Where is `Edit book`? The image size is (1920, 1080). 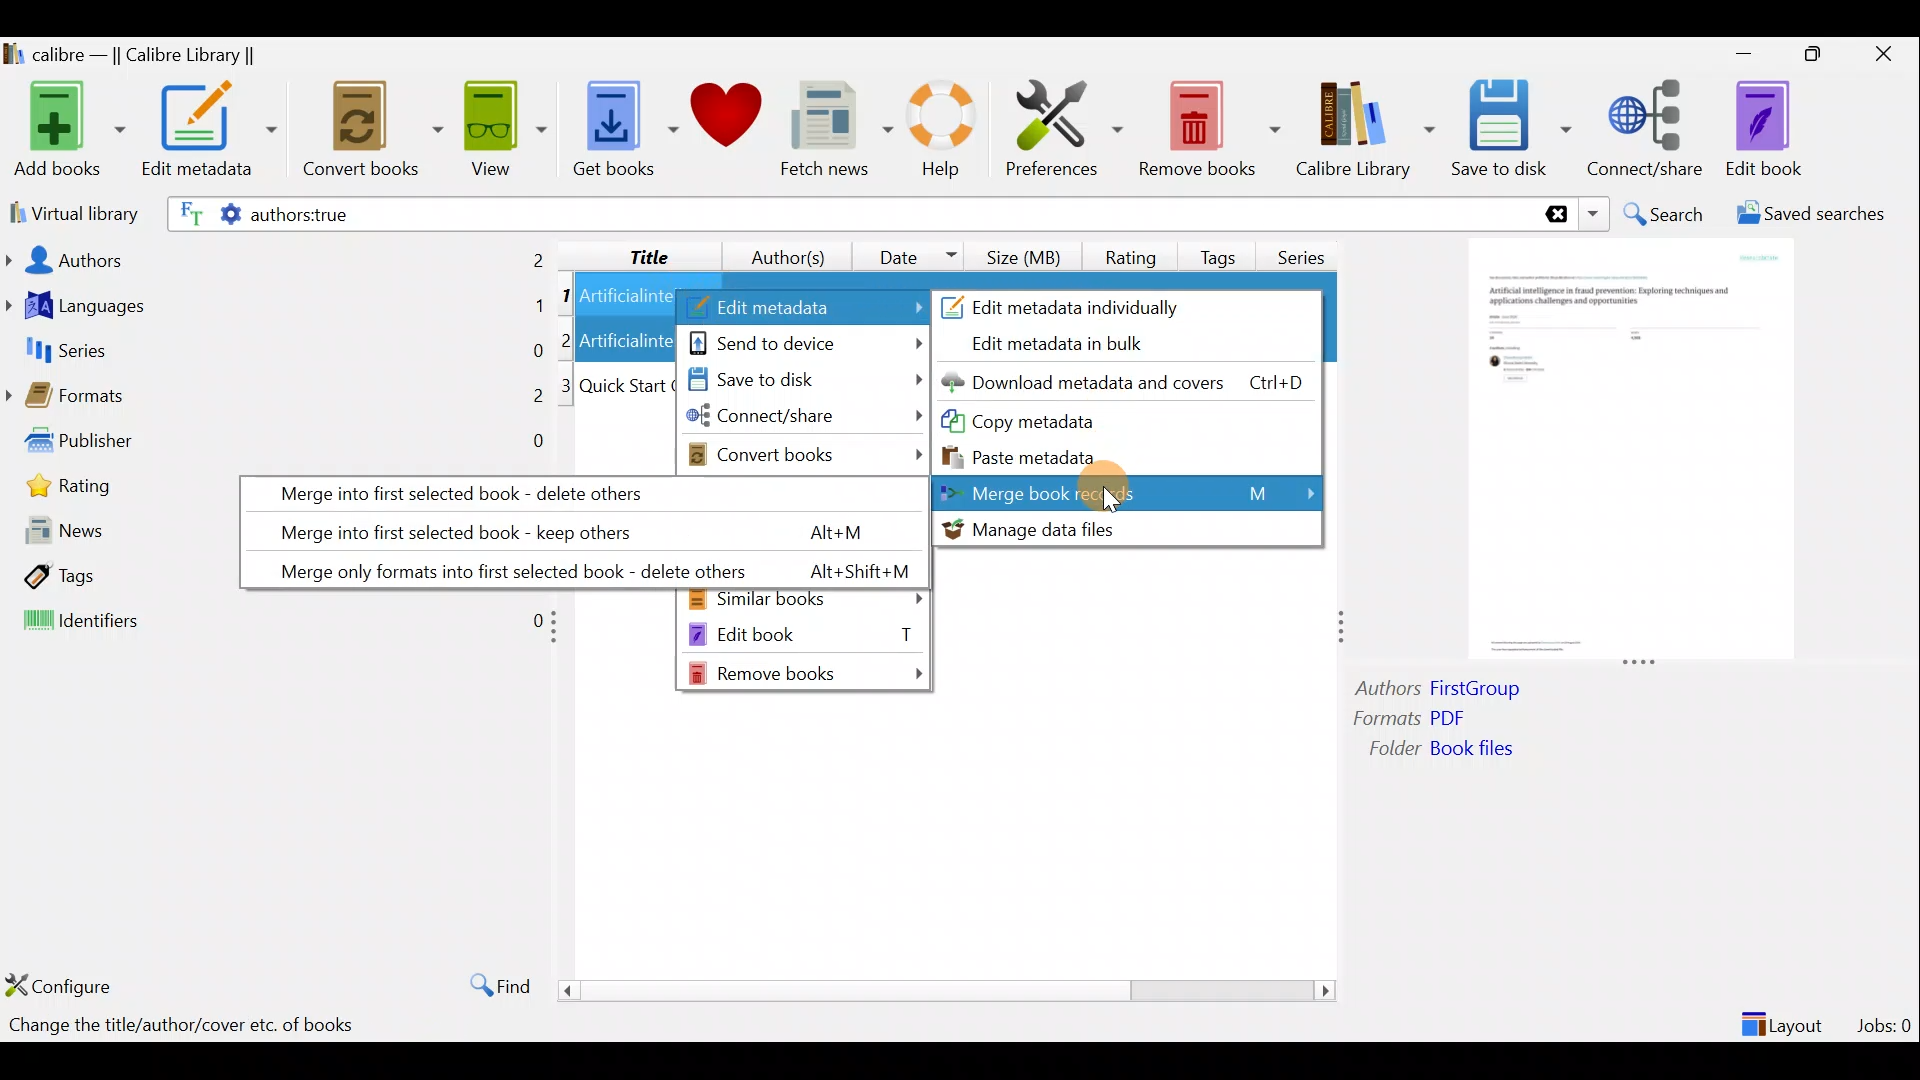
Edit book is located at coordinates (803, 633).